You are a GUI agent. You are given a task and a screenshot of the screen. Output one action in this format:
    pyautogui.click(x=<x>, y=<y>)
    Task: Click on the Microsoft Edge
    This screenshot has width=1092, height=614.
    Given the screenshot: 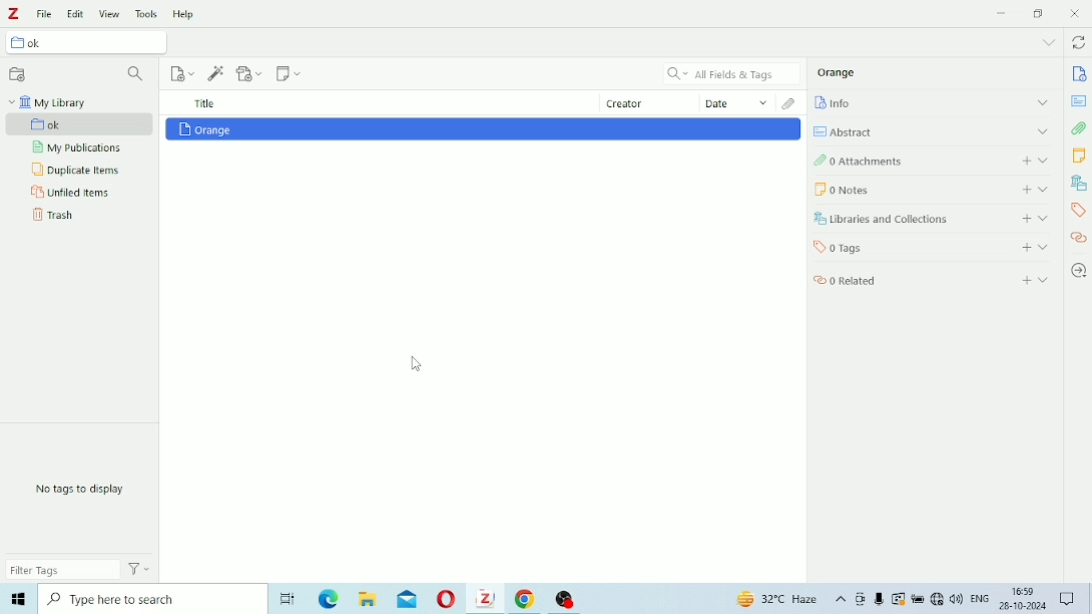 What is the action you would take?
    pyautogui.click(x=330, y=600)
    